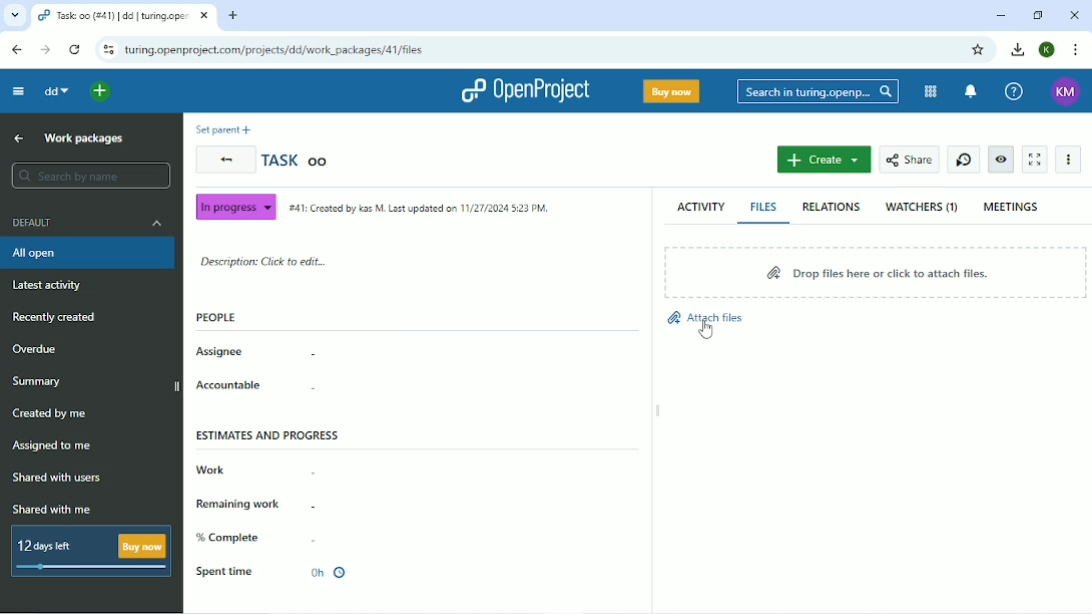  What do you see at coordinates (266, 261) in the screenshot?
I see `Description` at bounding box center [266, 261].